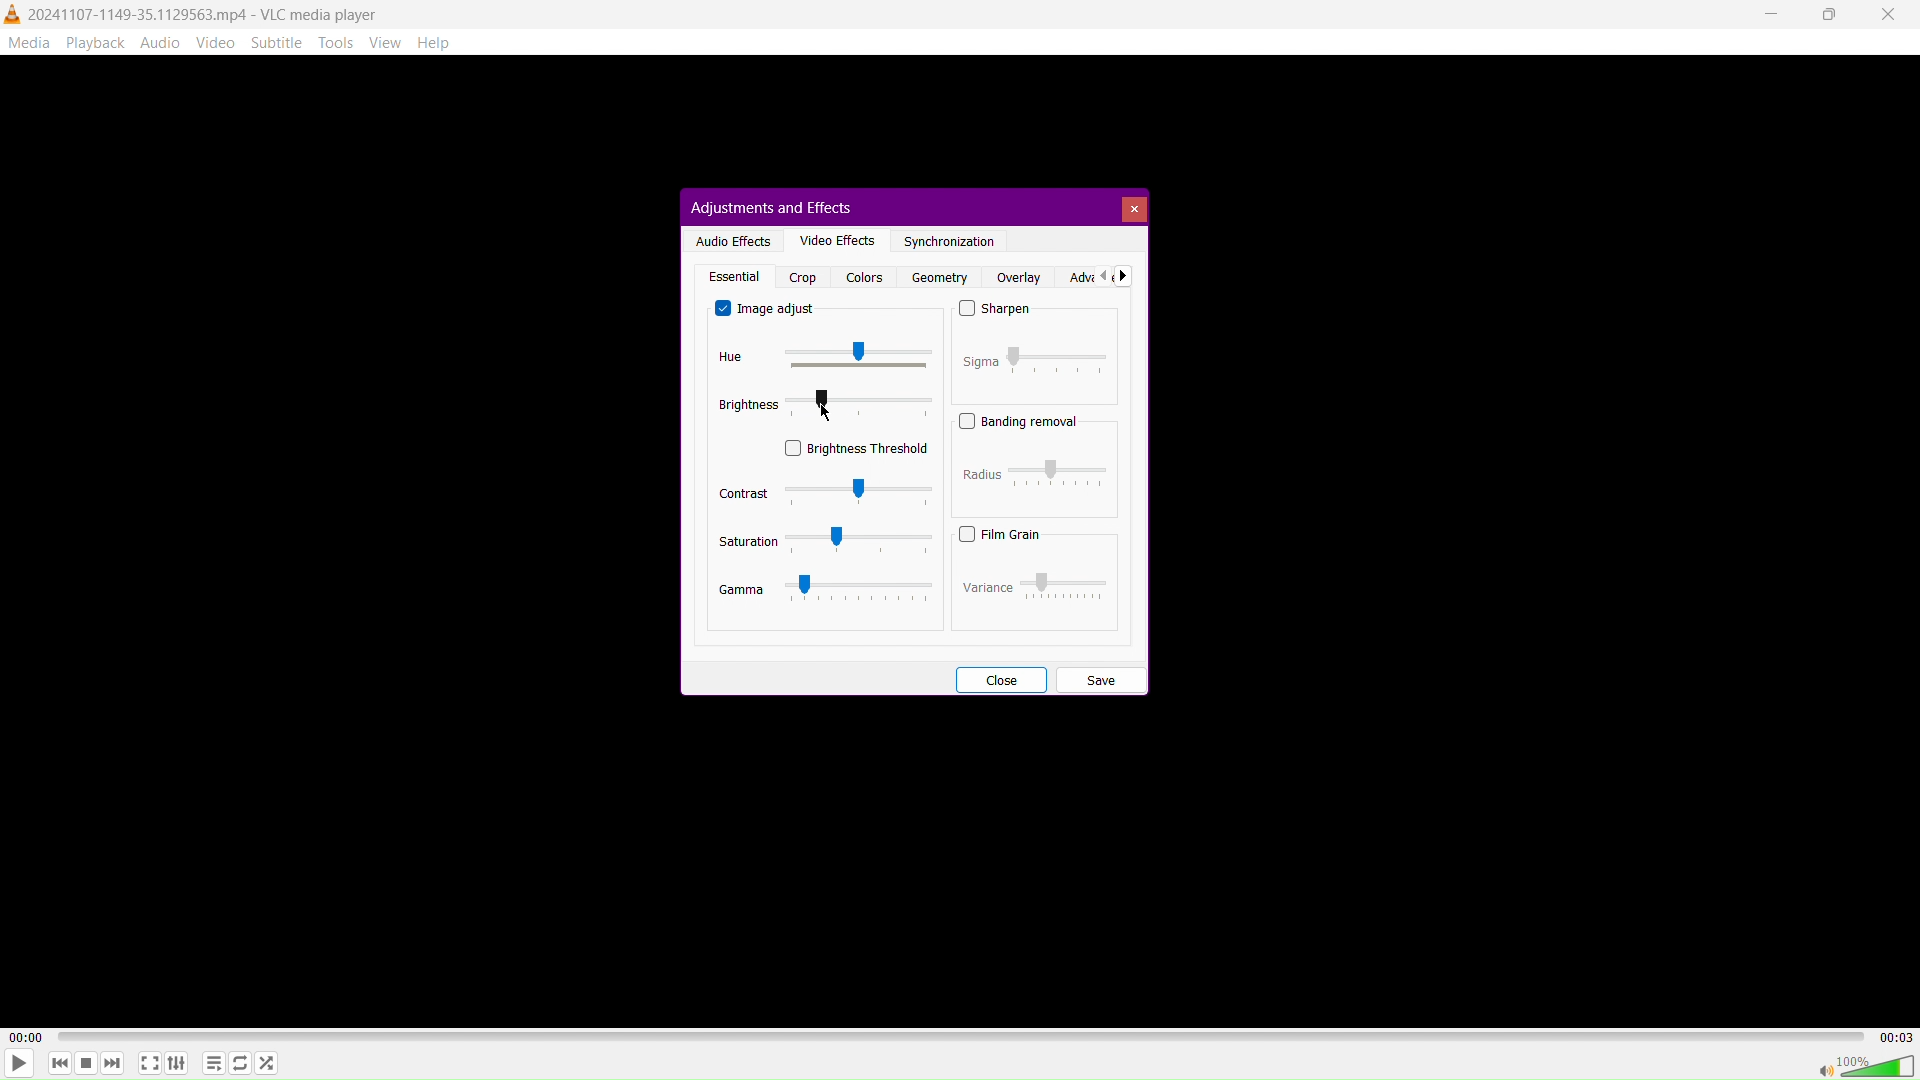 This screenshot has width=1920, height=1080. I want to click on Adjustments and Effects, so click(769, 206).